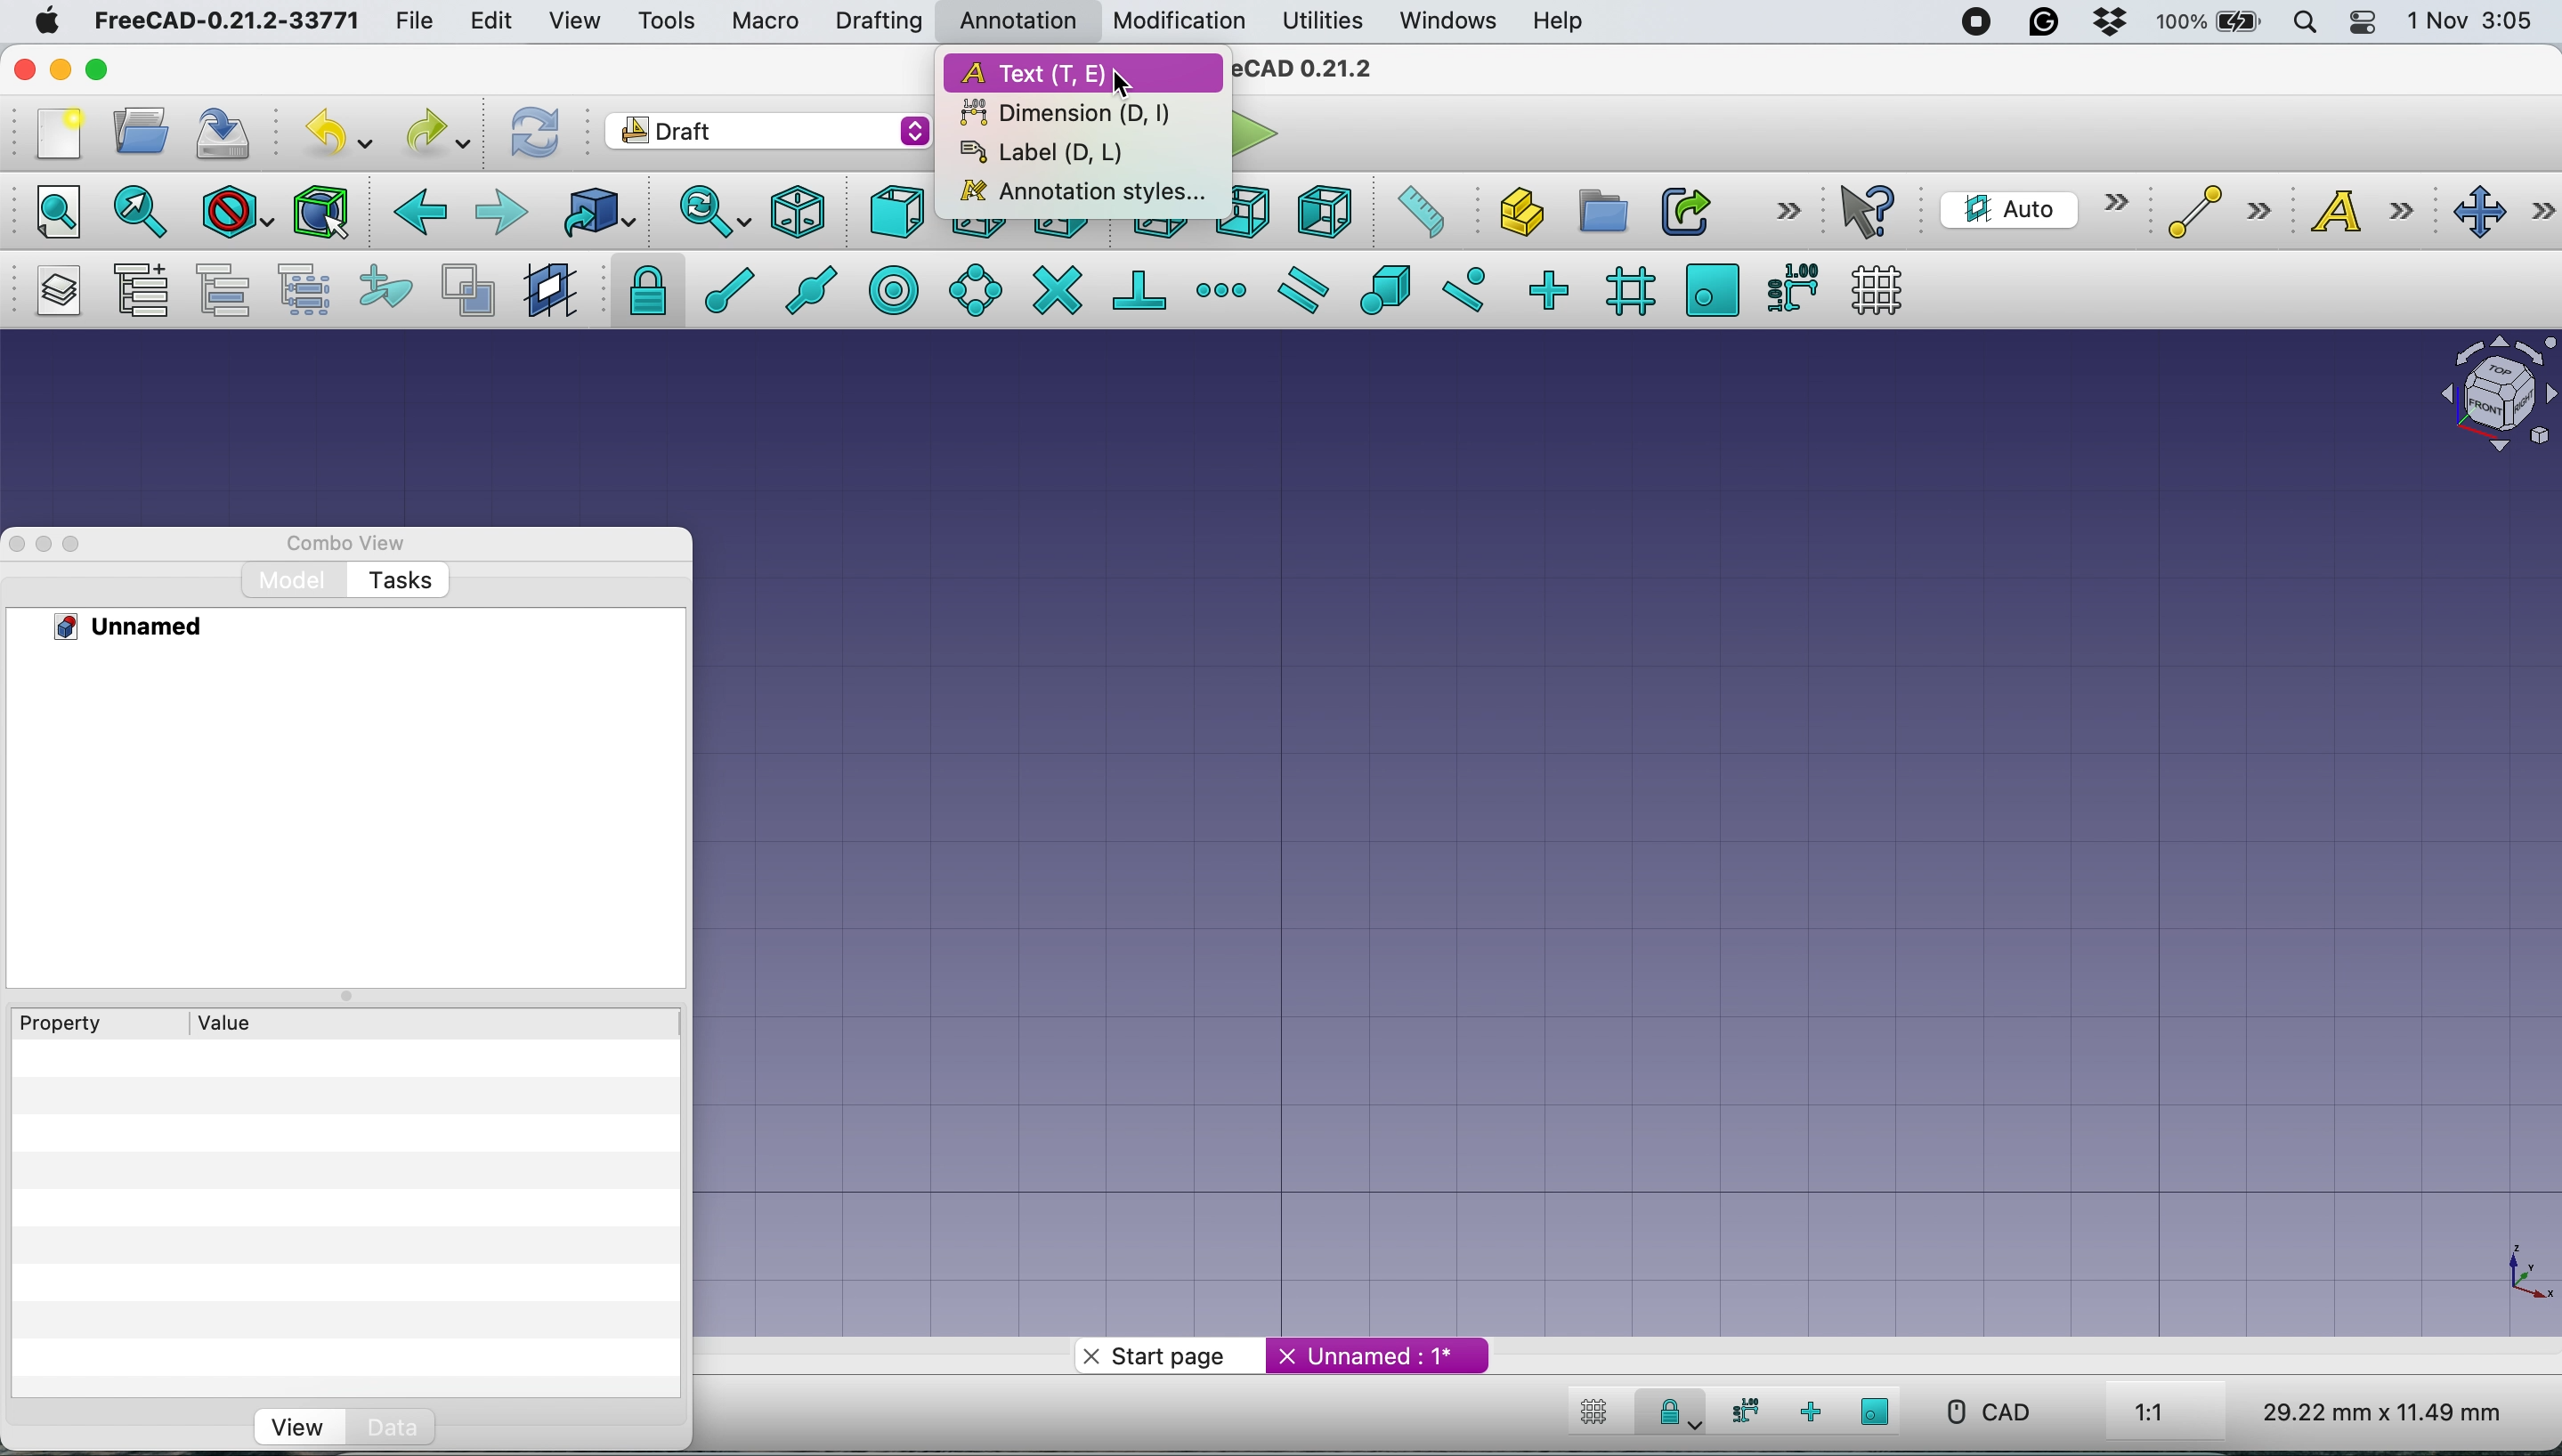 Image resolution: width=2562 pixels, height=1456 pixels. I want to click on bottom, so click(1246, 213).